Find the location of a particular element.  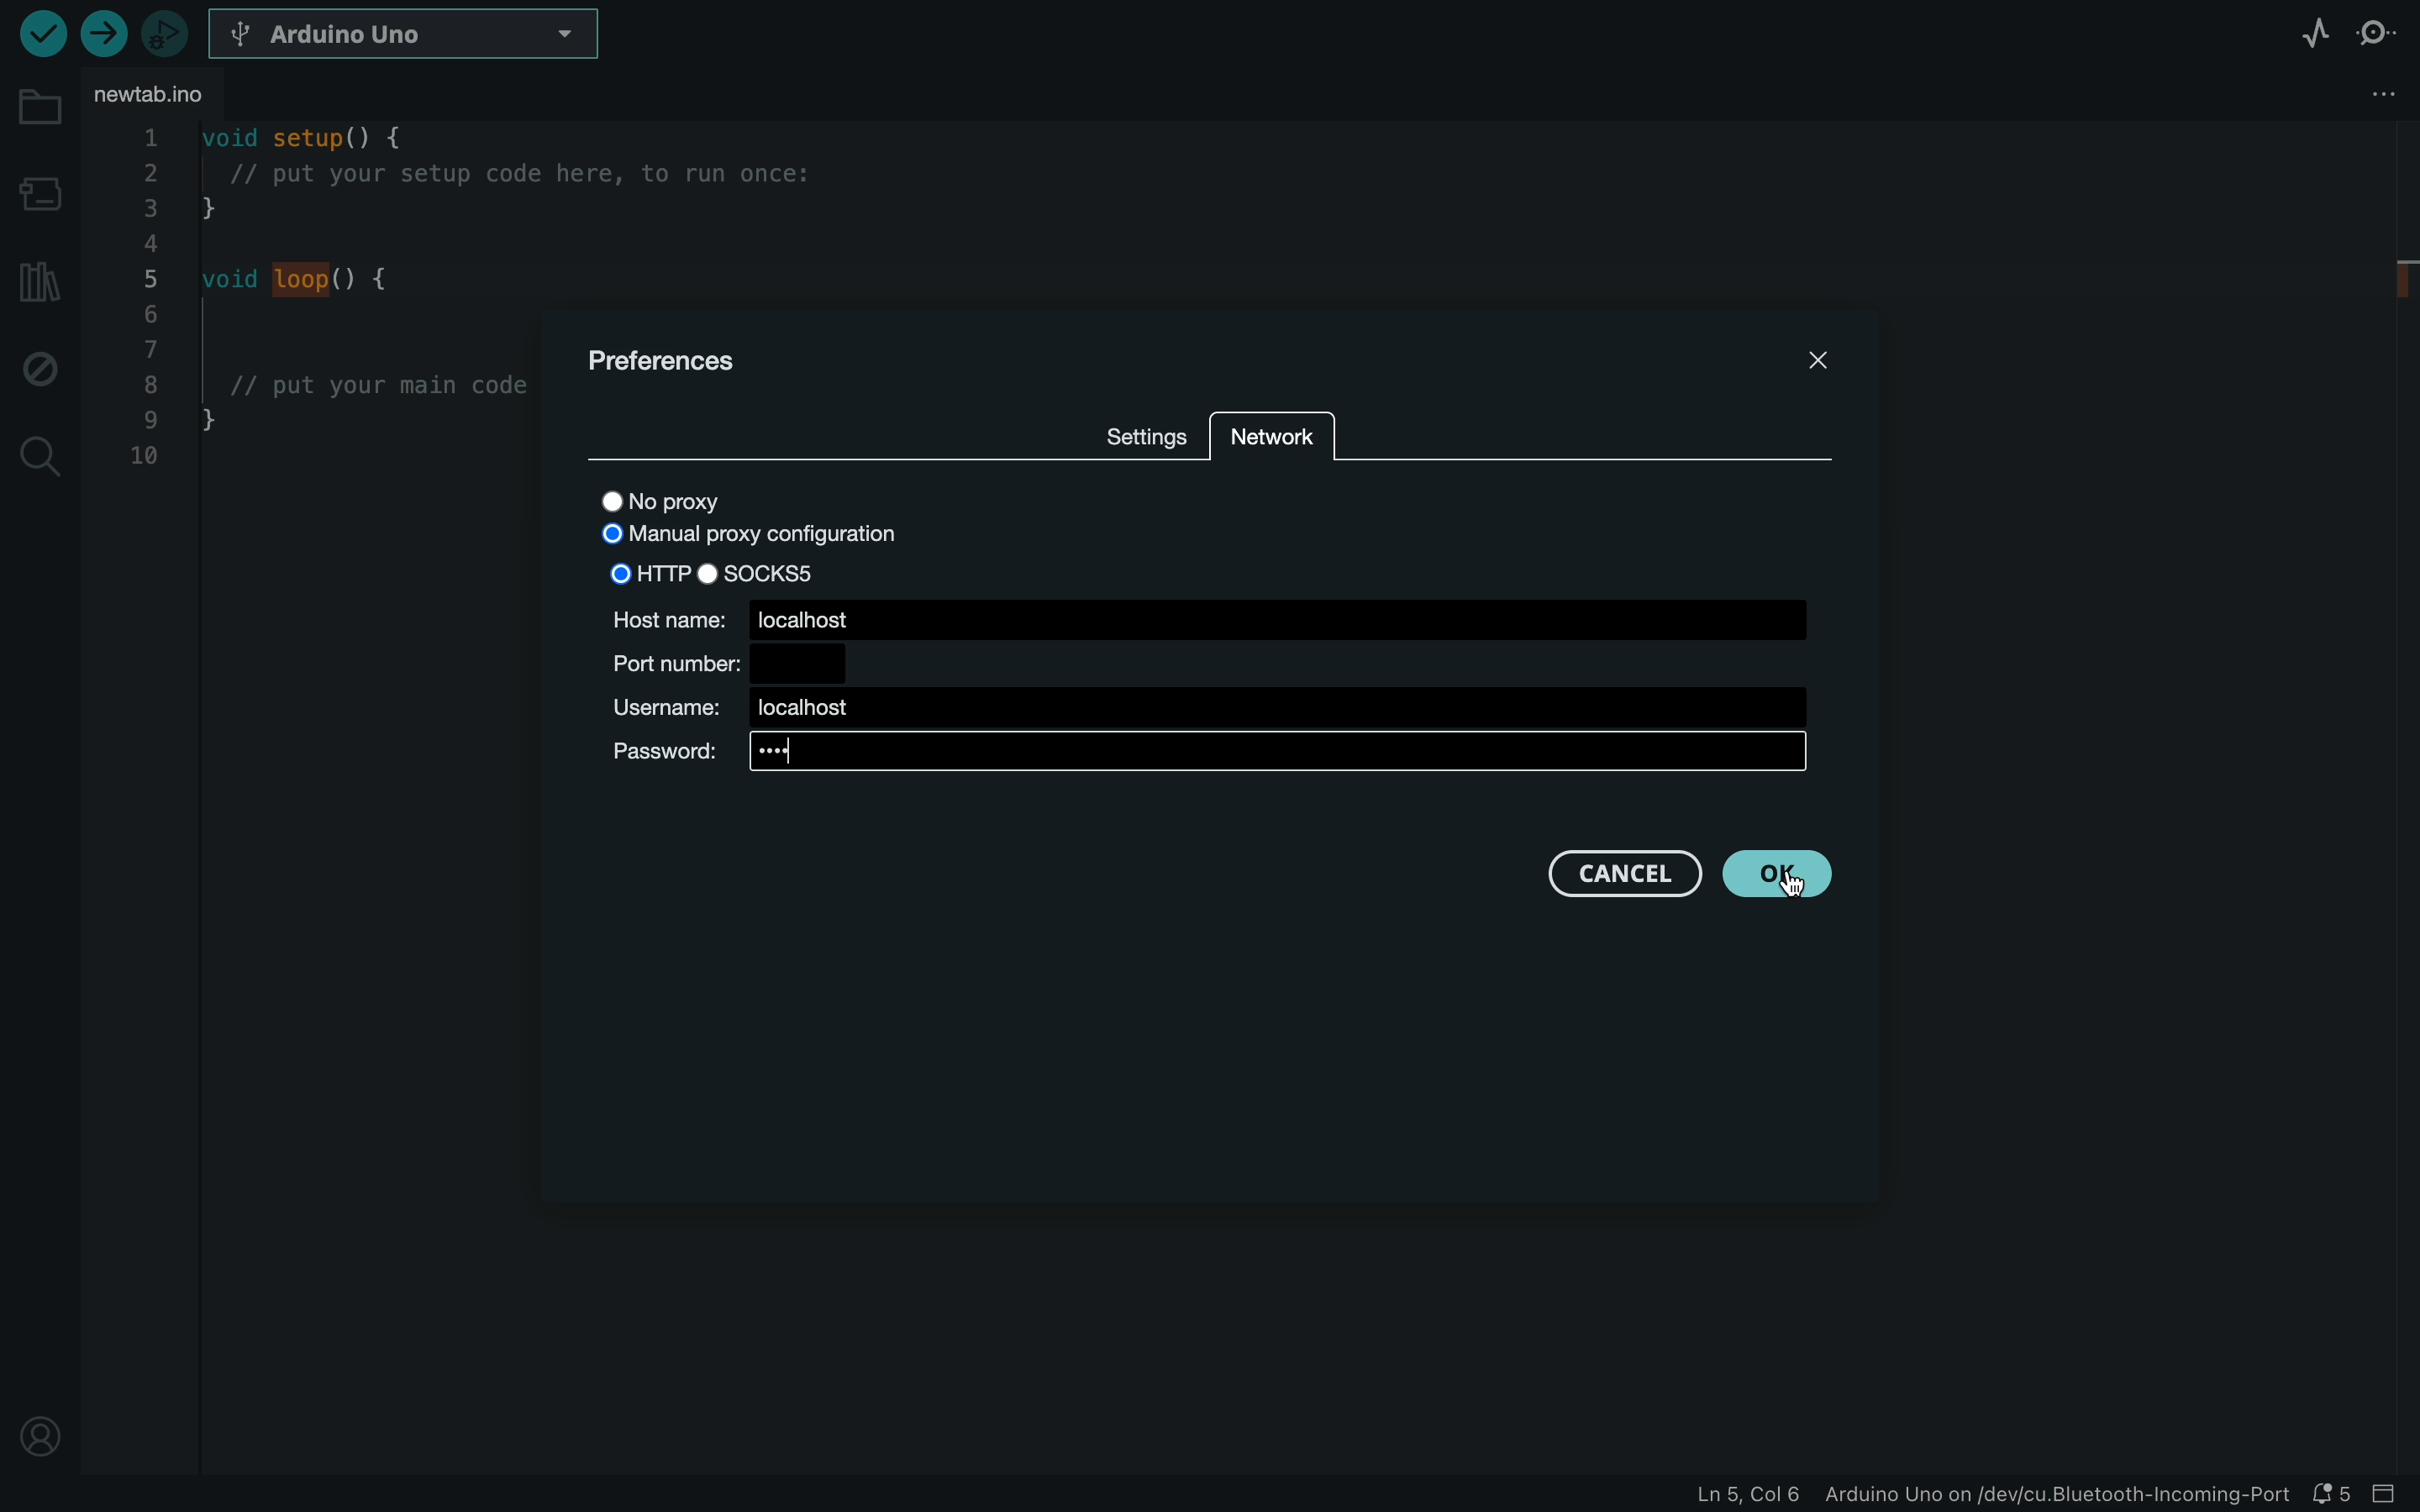

cursor is located at coordinates (1790, 881).